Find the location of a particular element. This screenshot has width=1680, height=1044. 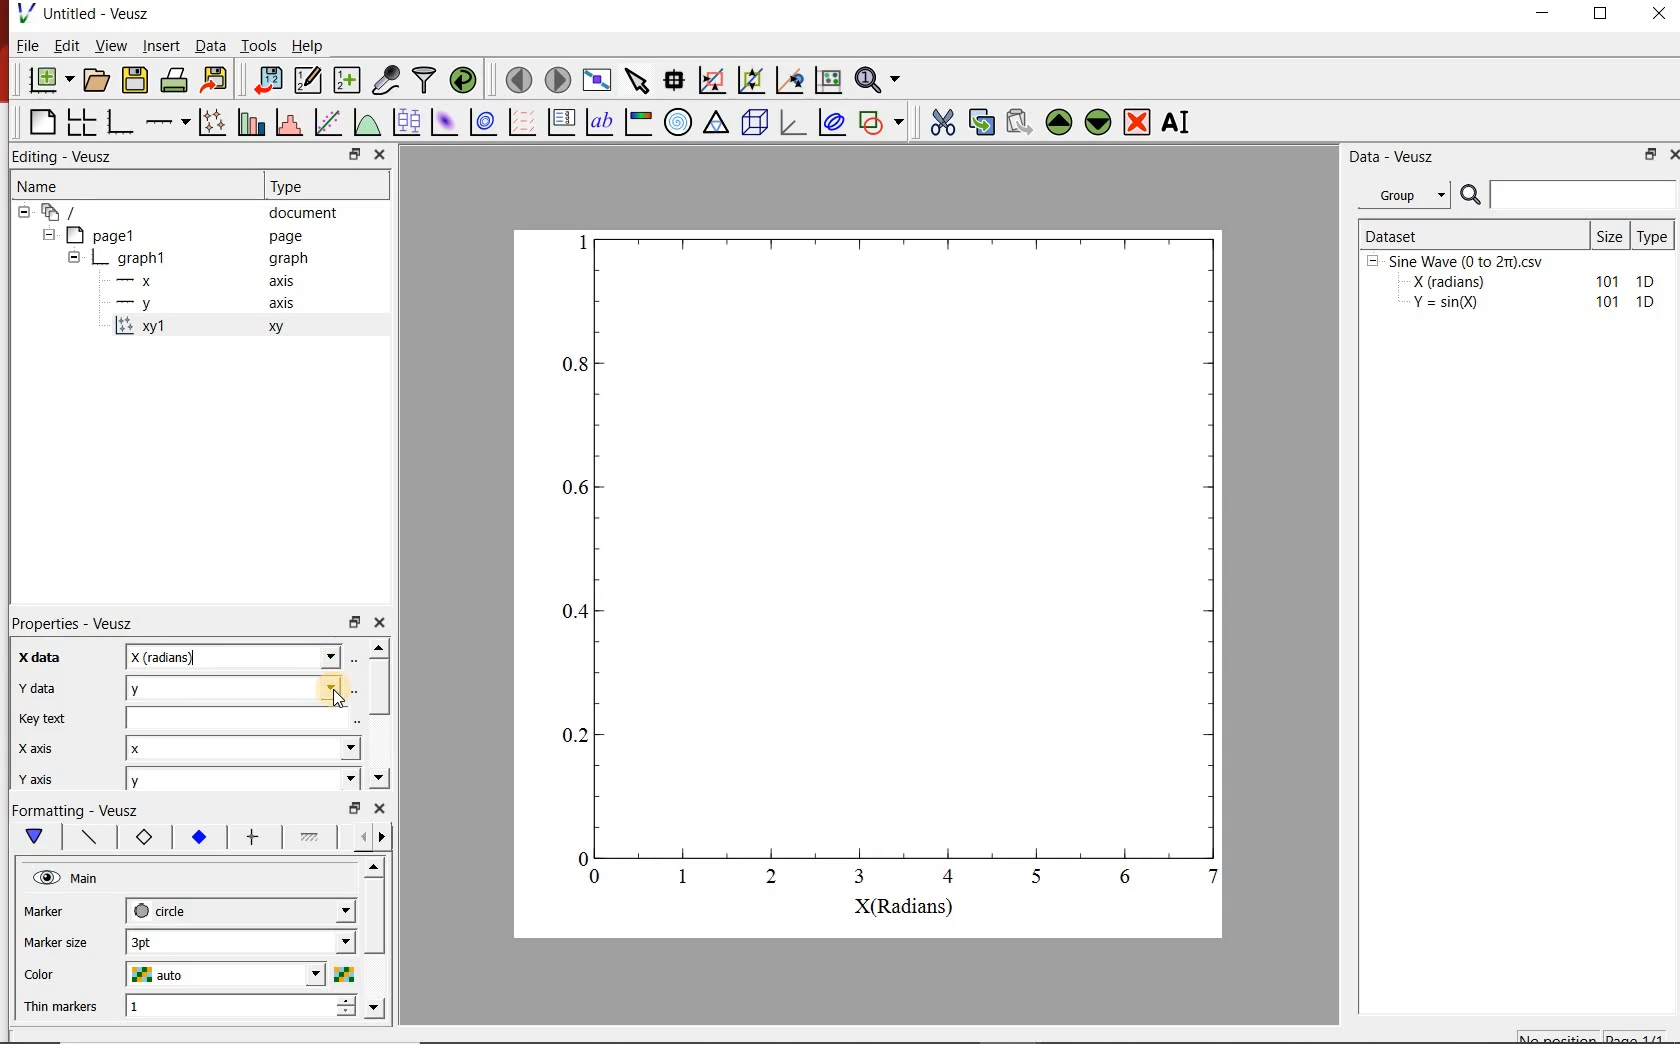

click to recentre graph is located at coordinates (790, 77).